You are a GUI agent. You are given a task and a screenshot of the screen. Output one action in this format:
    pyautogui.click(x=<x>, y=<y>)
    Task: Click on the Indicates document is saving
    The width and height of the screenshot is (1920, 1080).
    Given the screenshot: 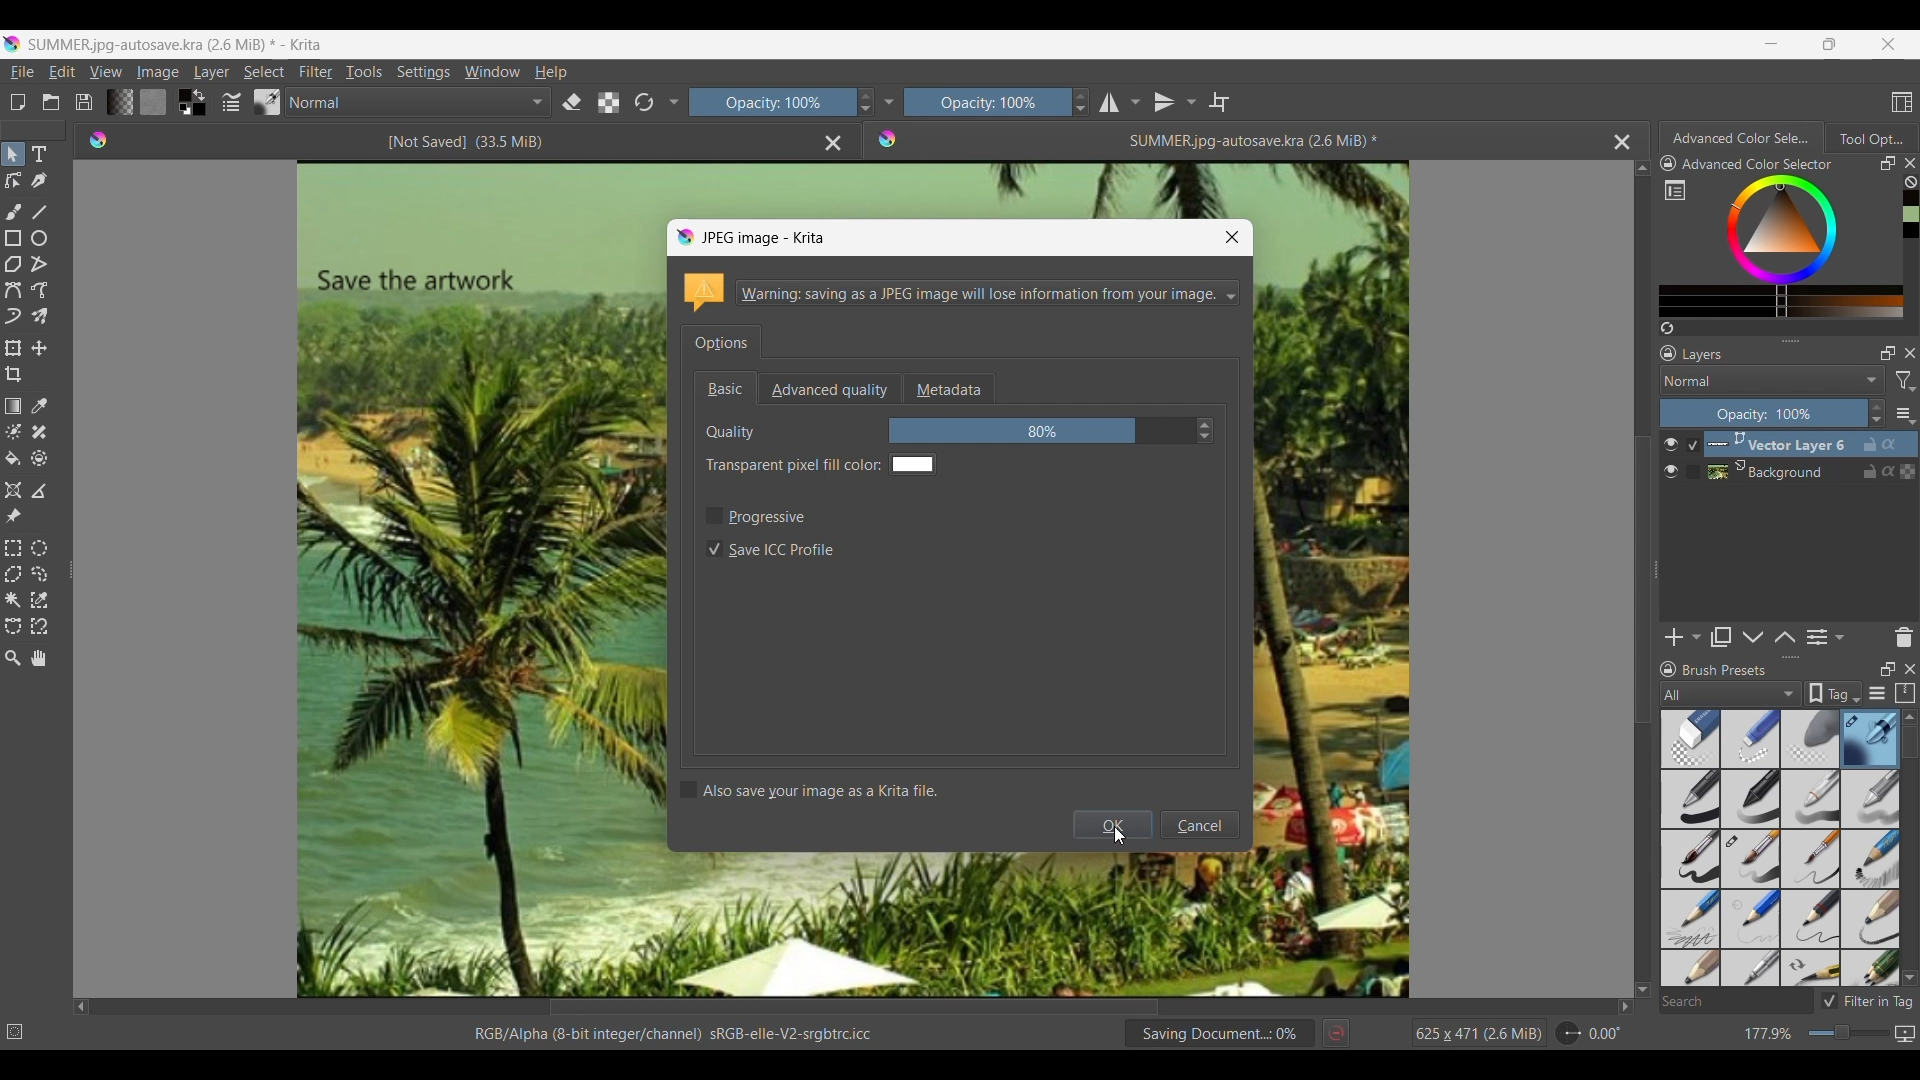 What is the action you would take?
    pyautogui.click(x=1219, y=1033)
    